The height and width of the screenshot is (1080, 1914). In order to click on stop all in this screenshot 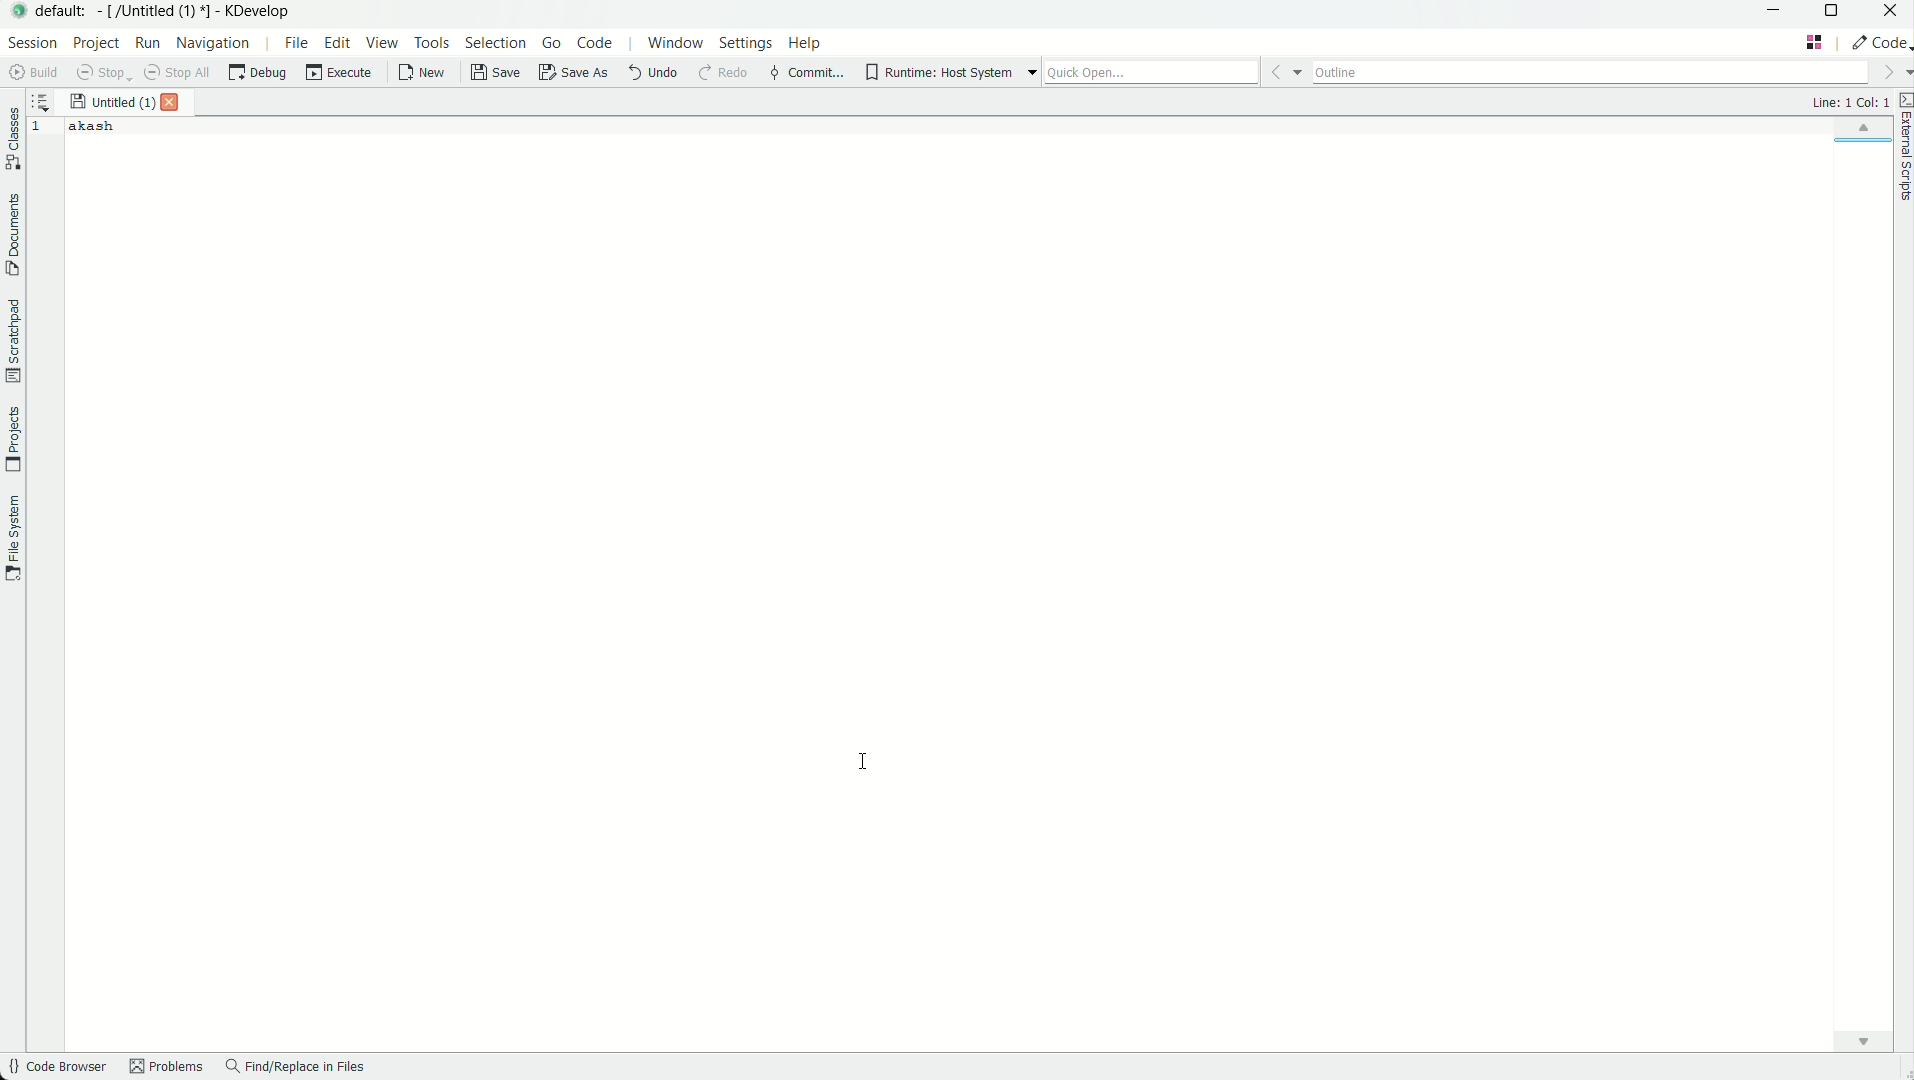, I will do `click(180, 73)`.